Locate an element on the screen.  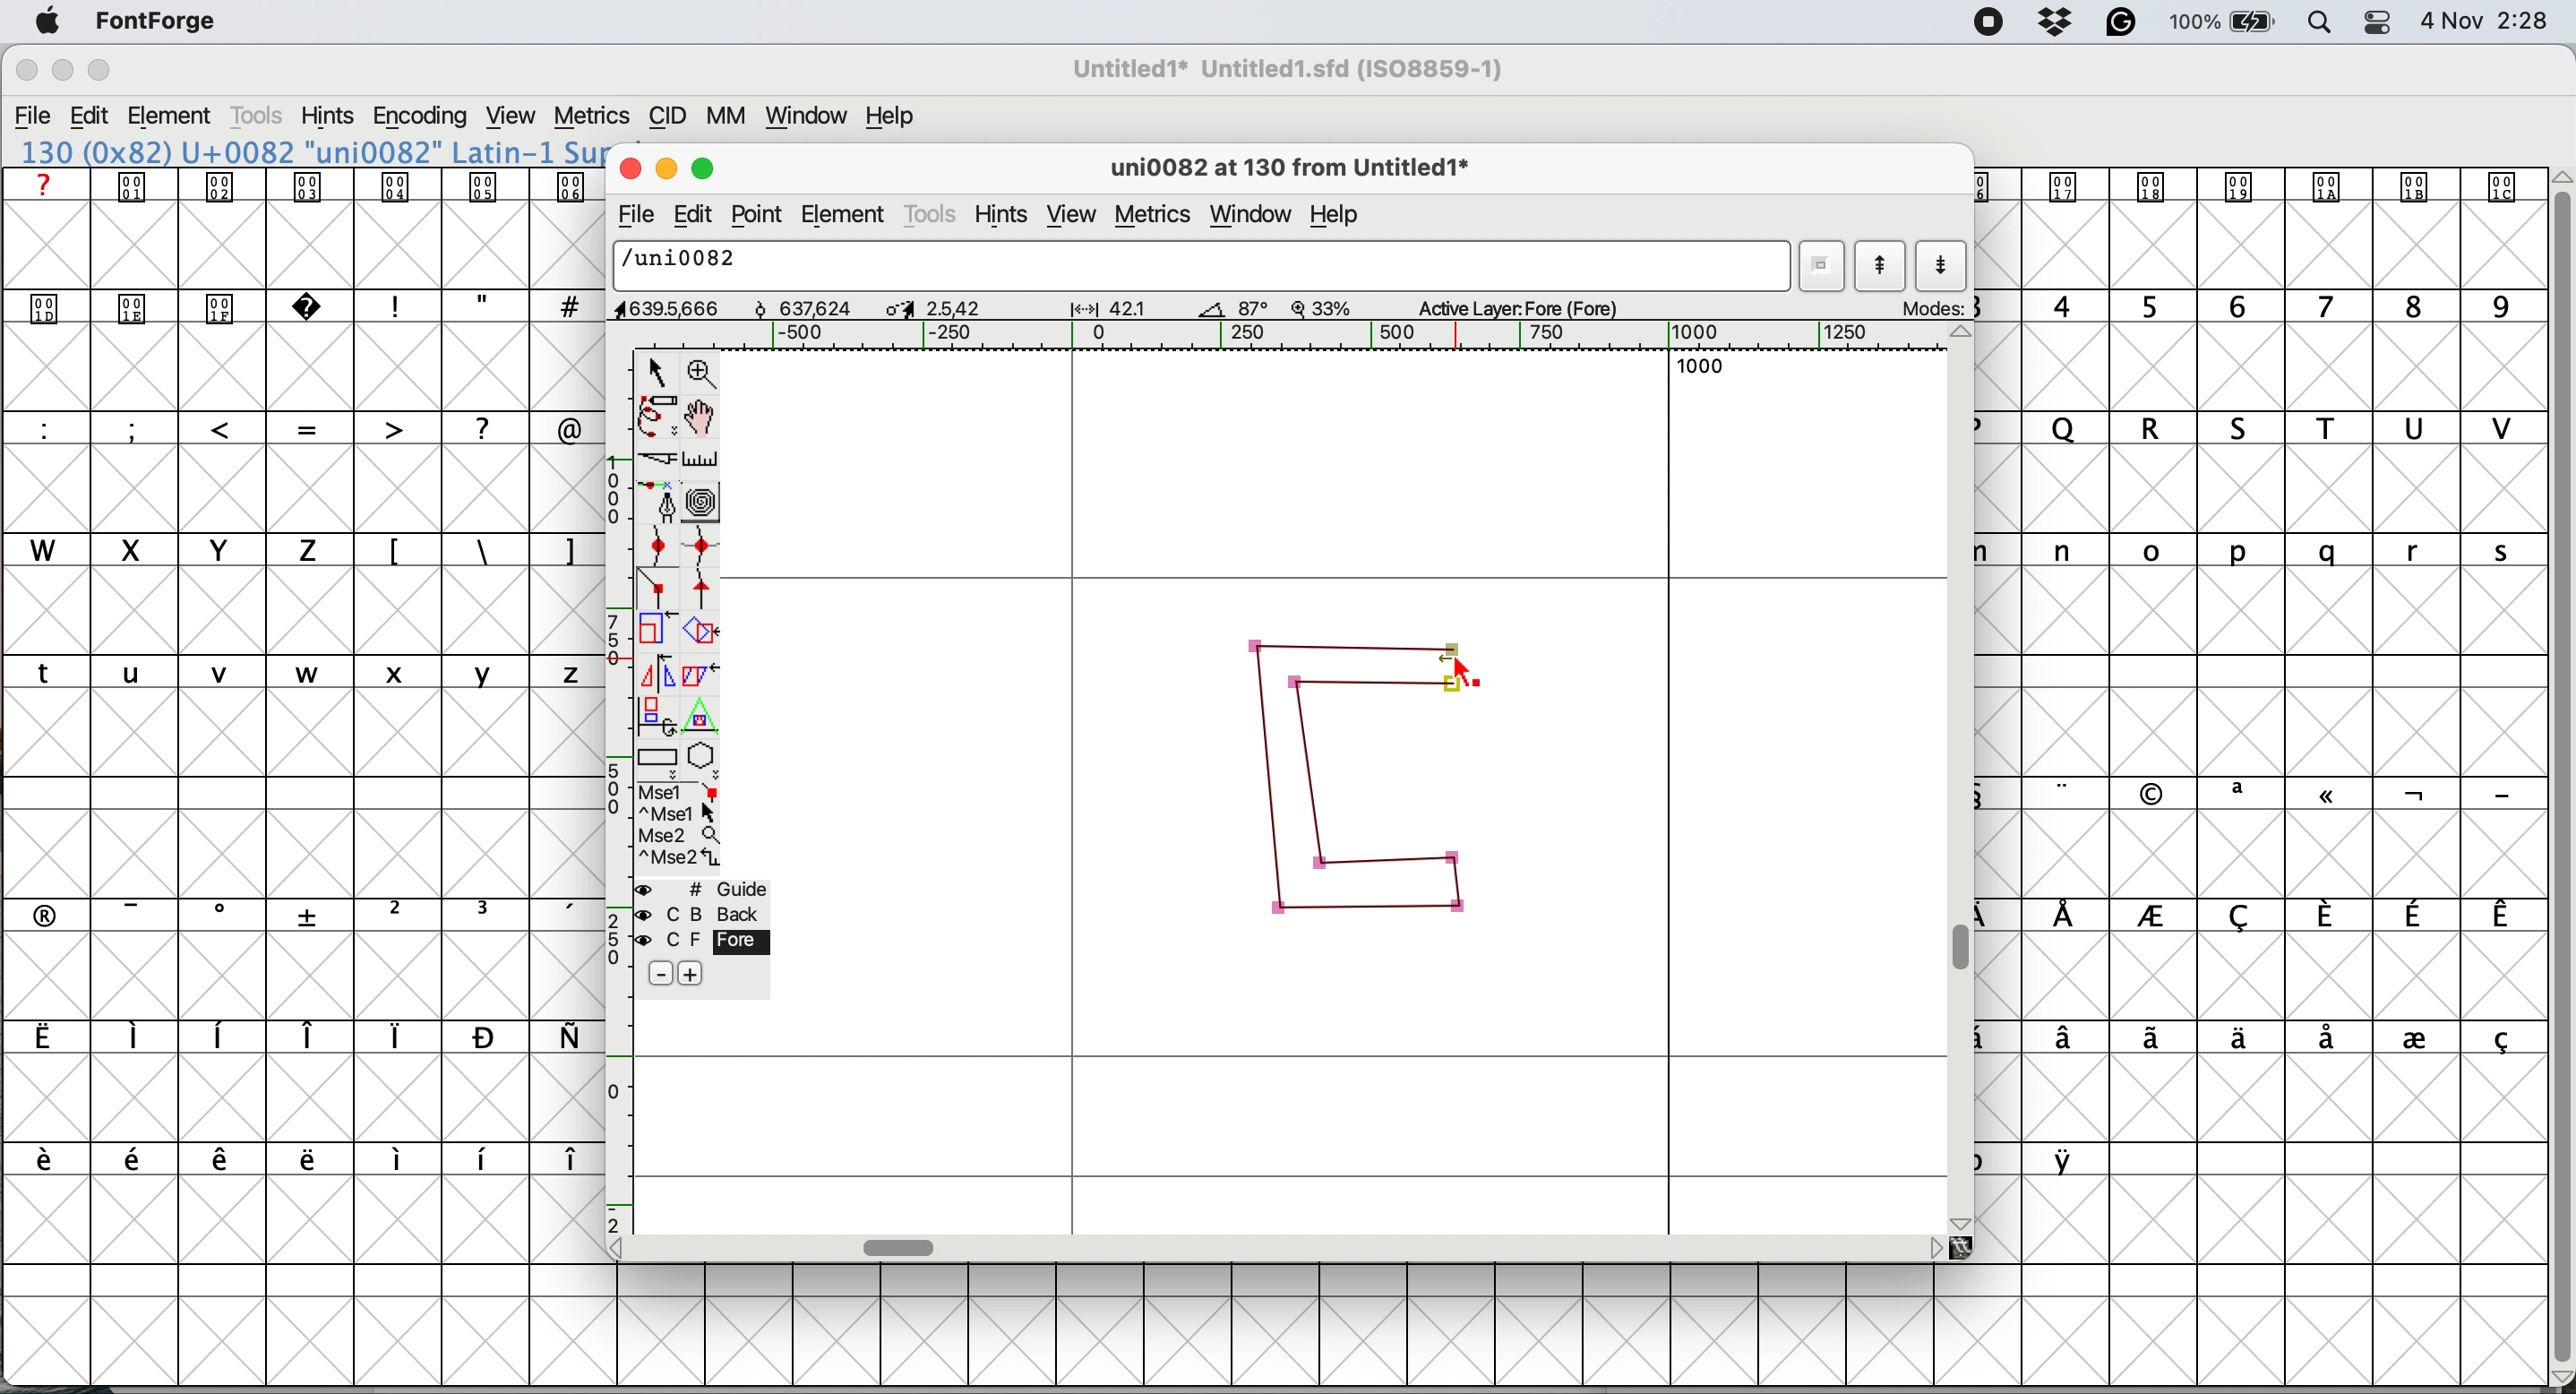
horizontal scroll bar is located at coordinates (902, 1247).